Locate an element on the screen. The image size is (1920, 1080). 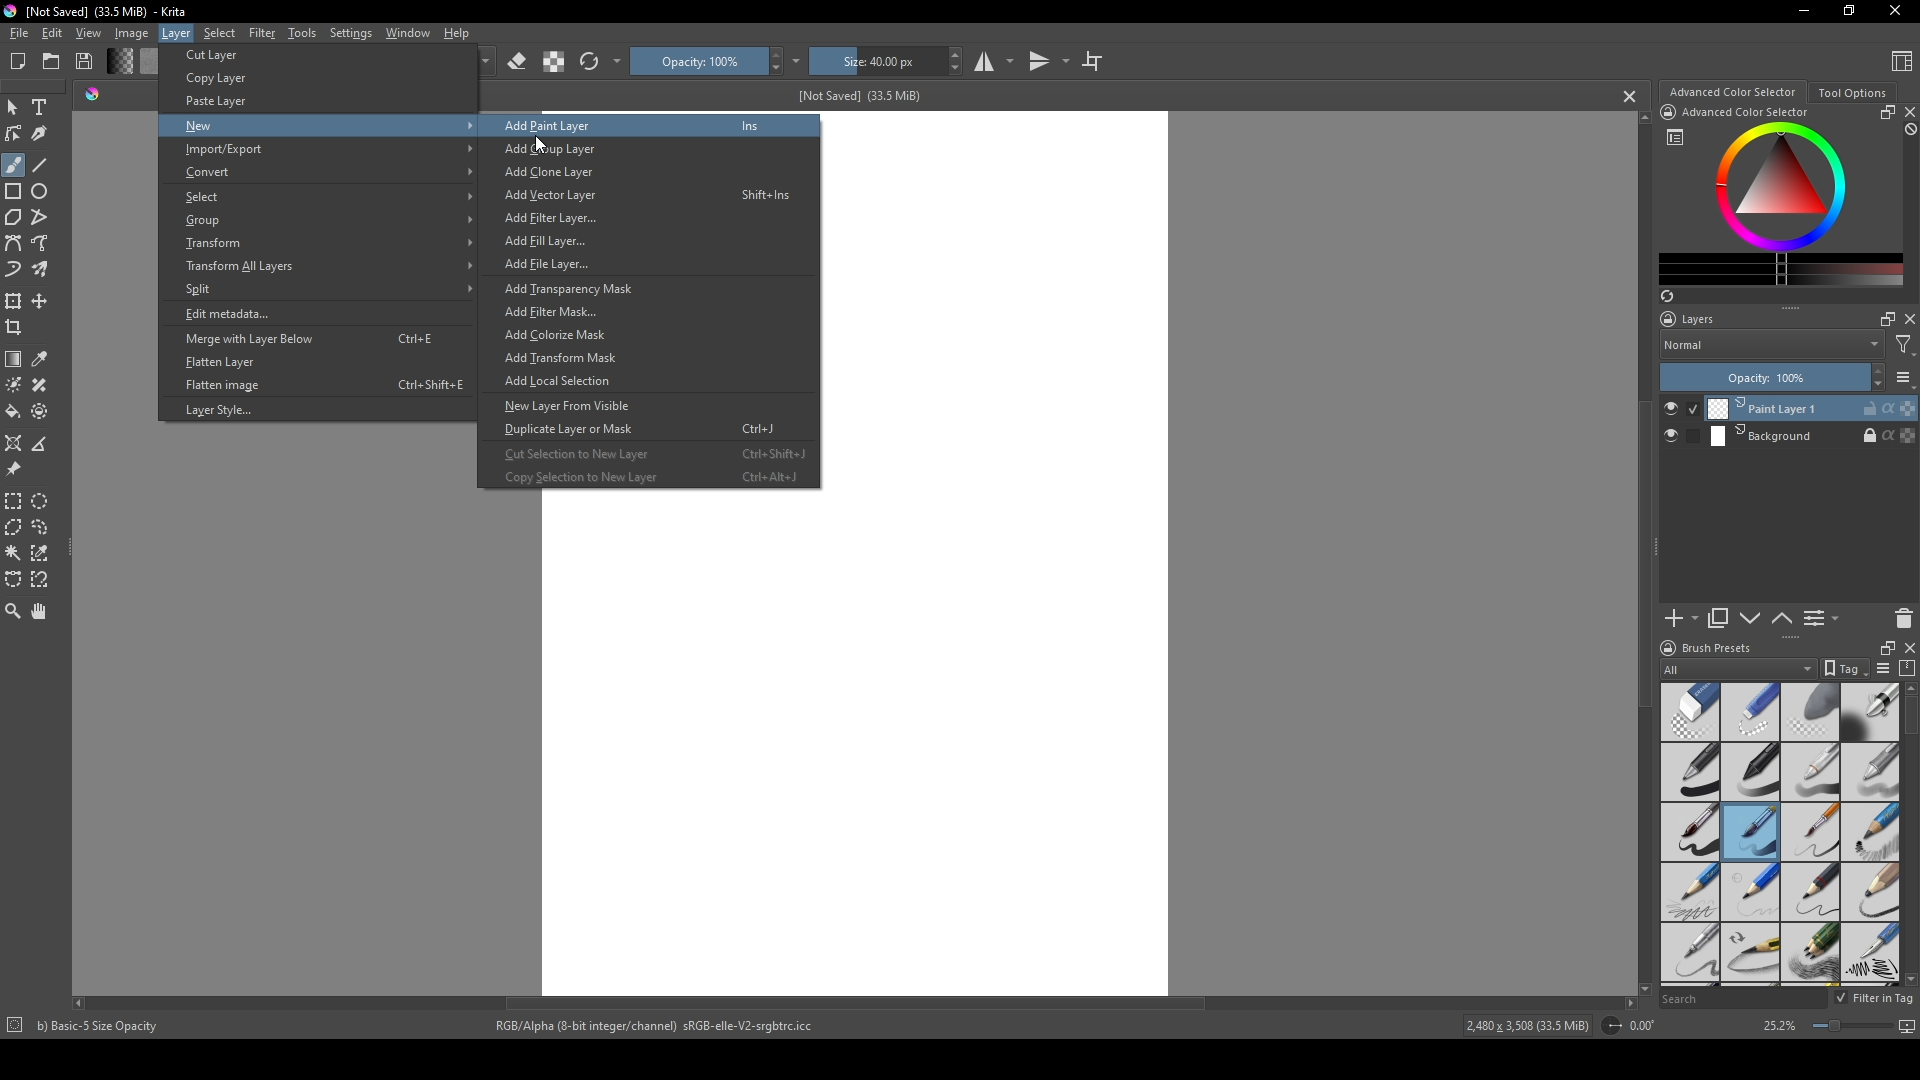
25.2% is located at coordinates (1778, 1027).